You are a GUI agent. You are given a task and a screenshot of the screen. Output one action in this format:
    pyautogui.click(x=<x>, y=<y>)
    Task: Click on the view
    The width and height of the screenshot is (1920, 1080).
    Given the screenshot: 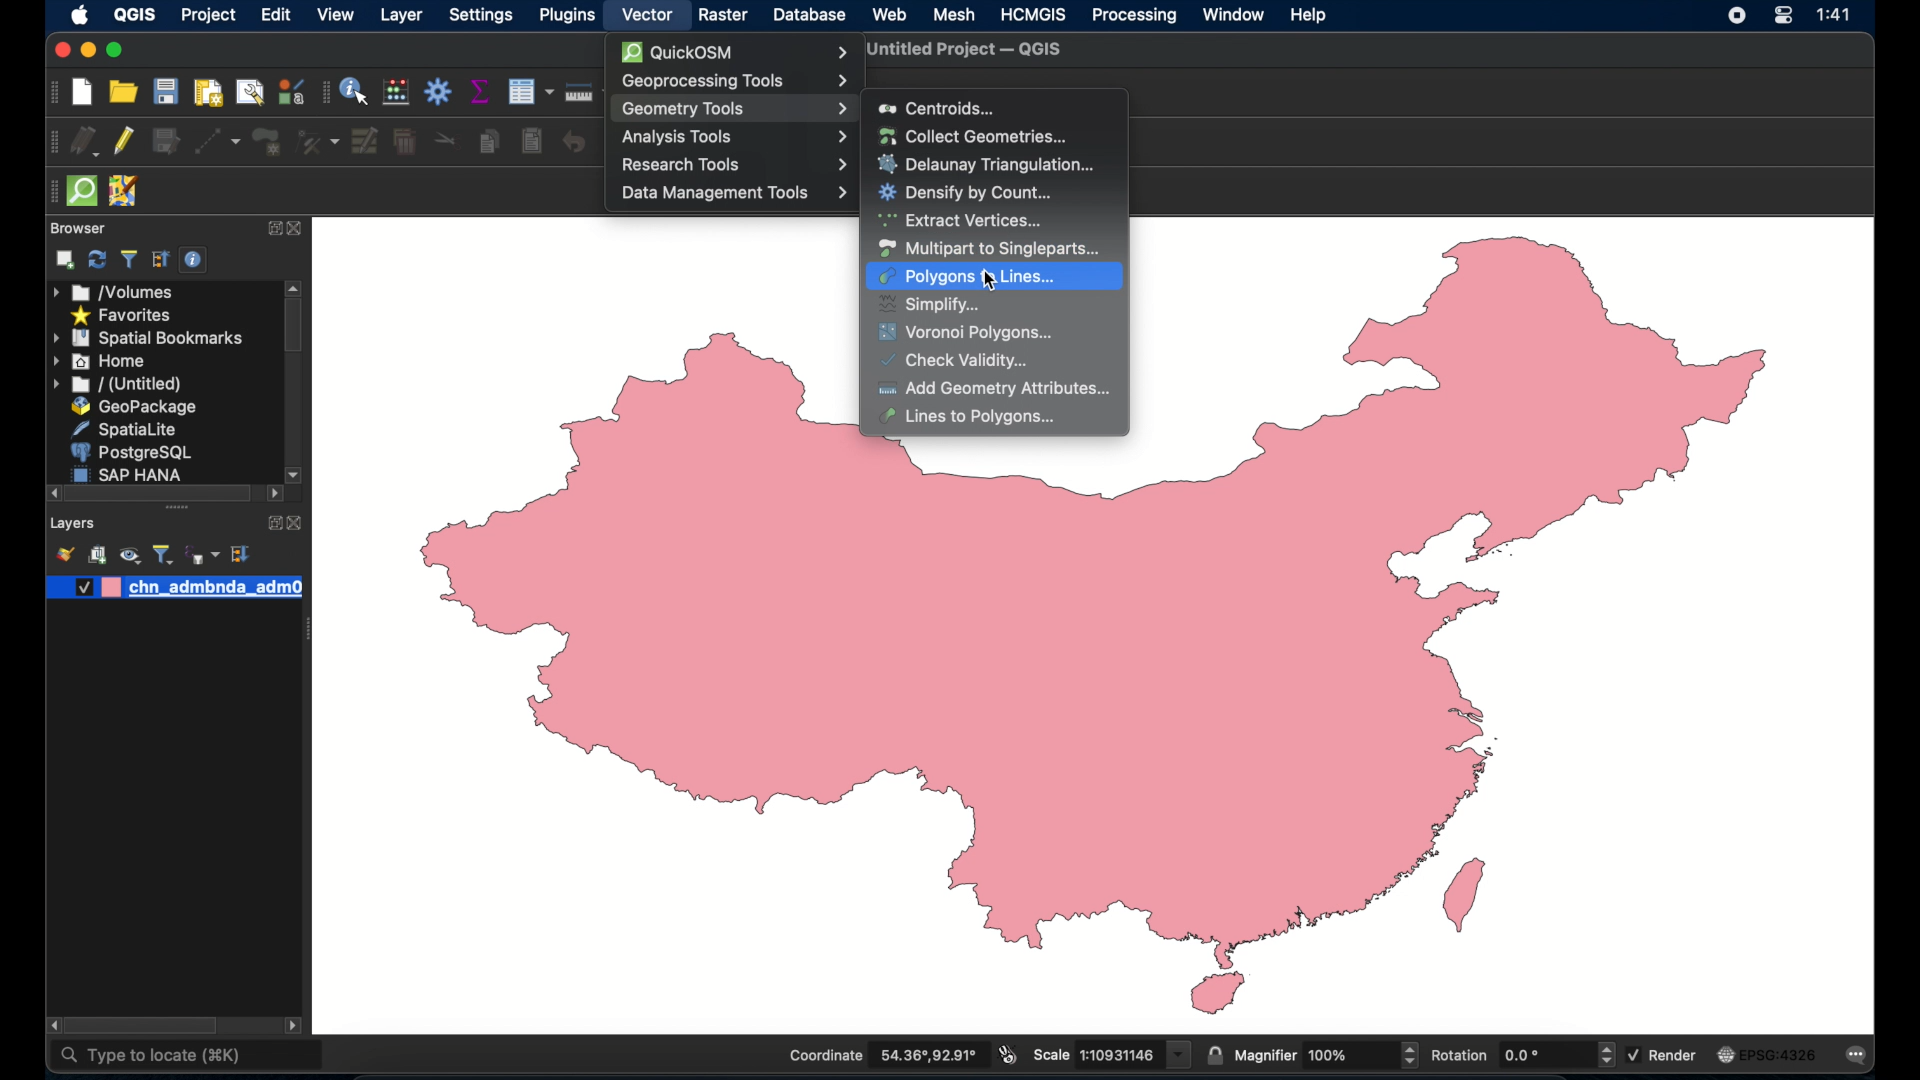 What is the action you would take?
    pyautogui.click(x=336, y=15)
    